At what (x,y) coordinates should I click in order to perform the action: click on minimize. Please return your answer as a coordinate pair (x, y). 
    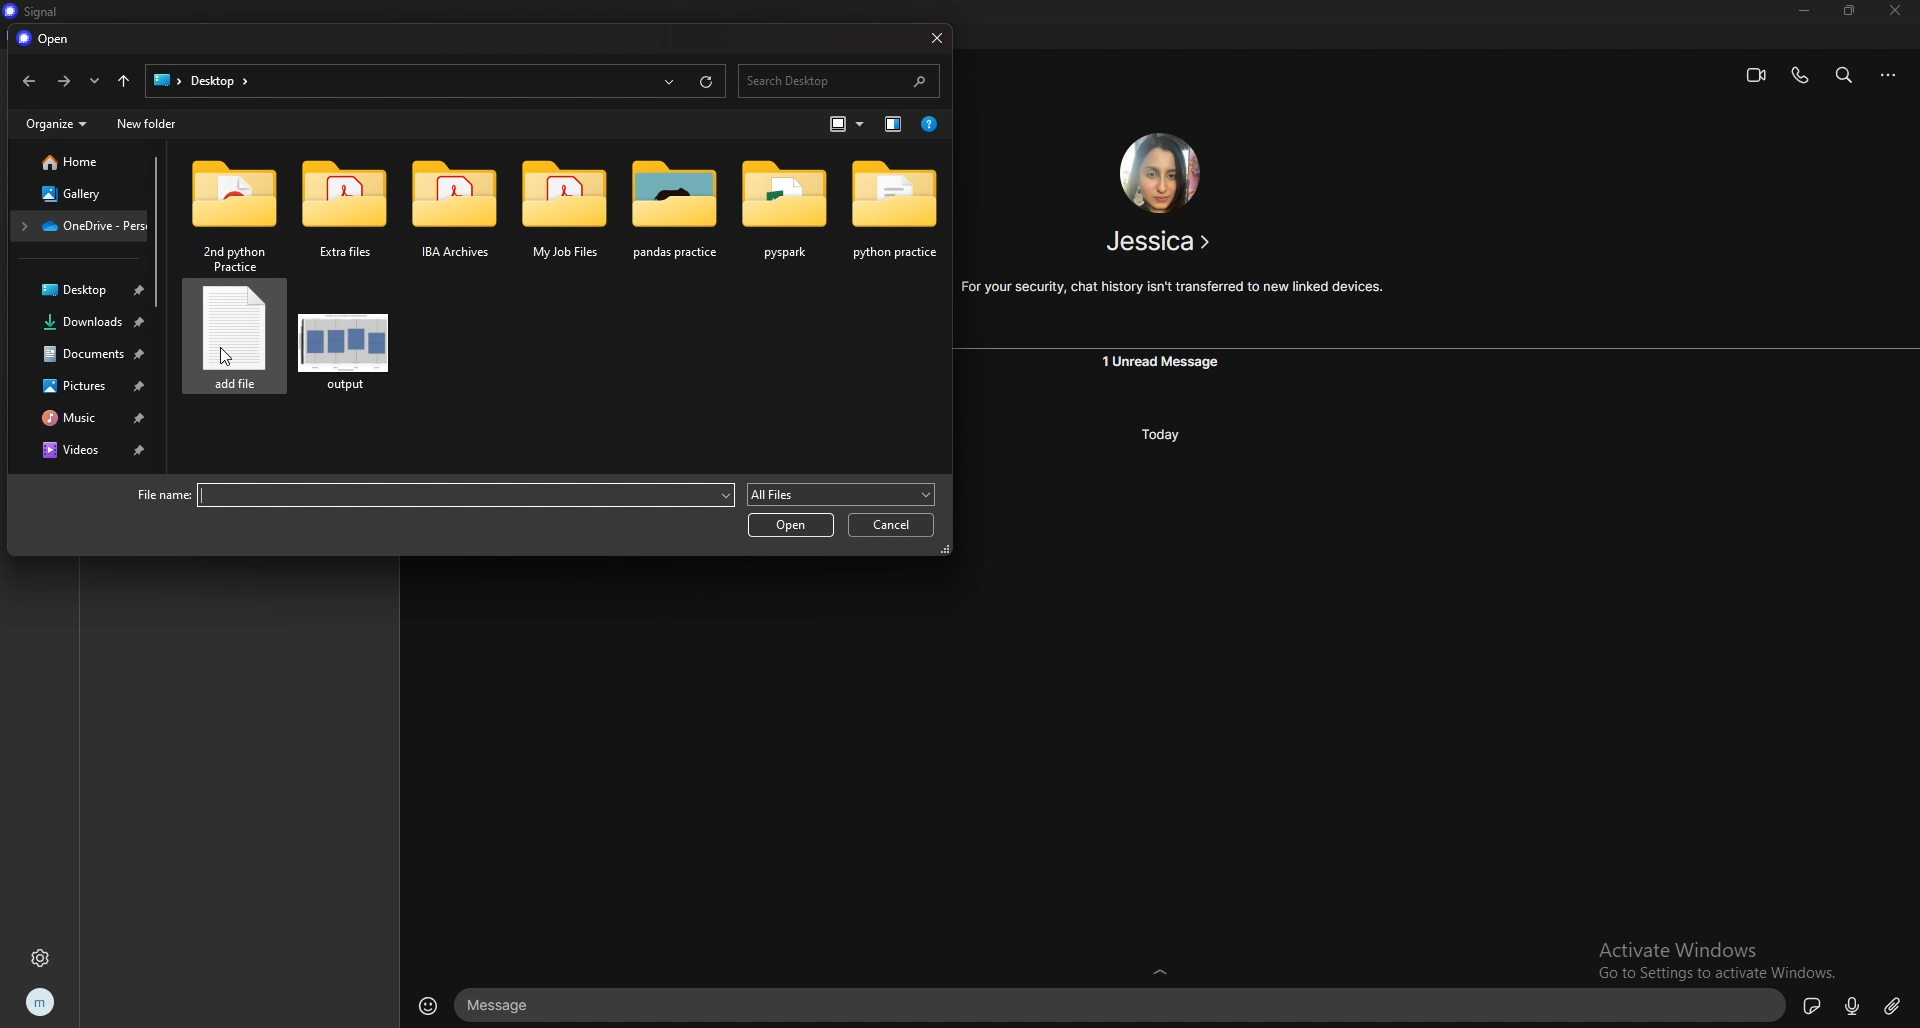
    Looking at the image, I should click on (1803, 11).